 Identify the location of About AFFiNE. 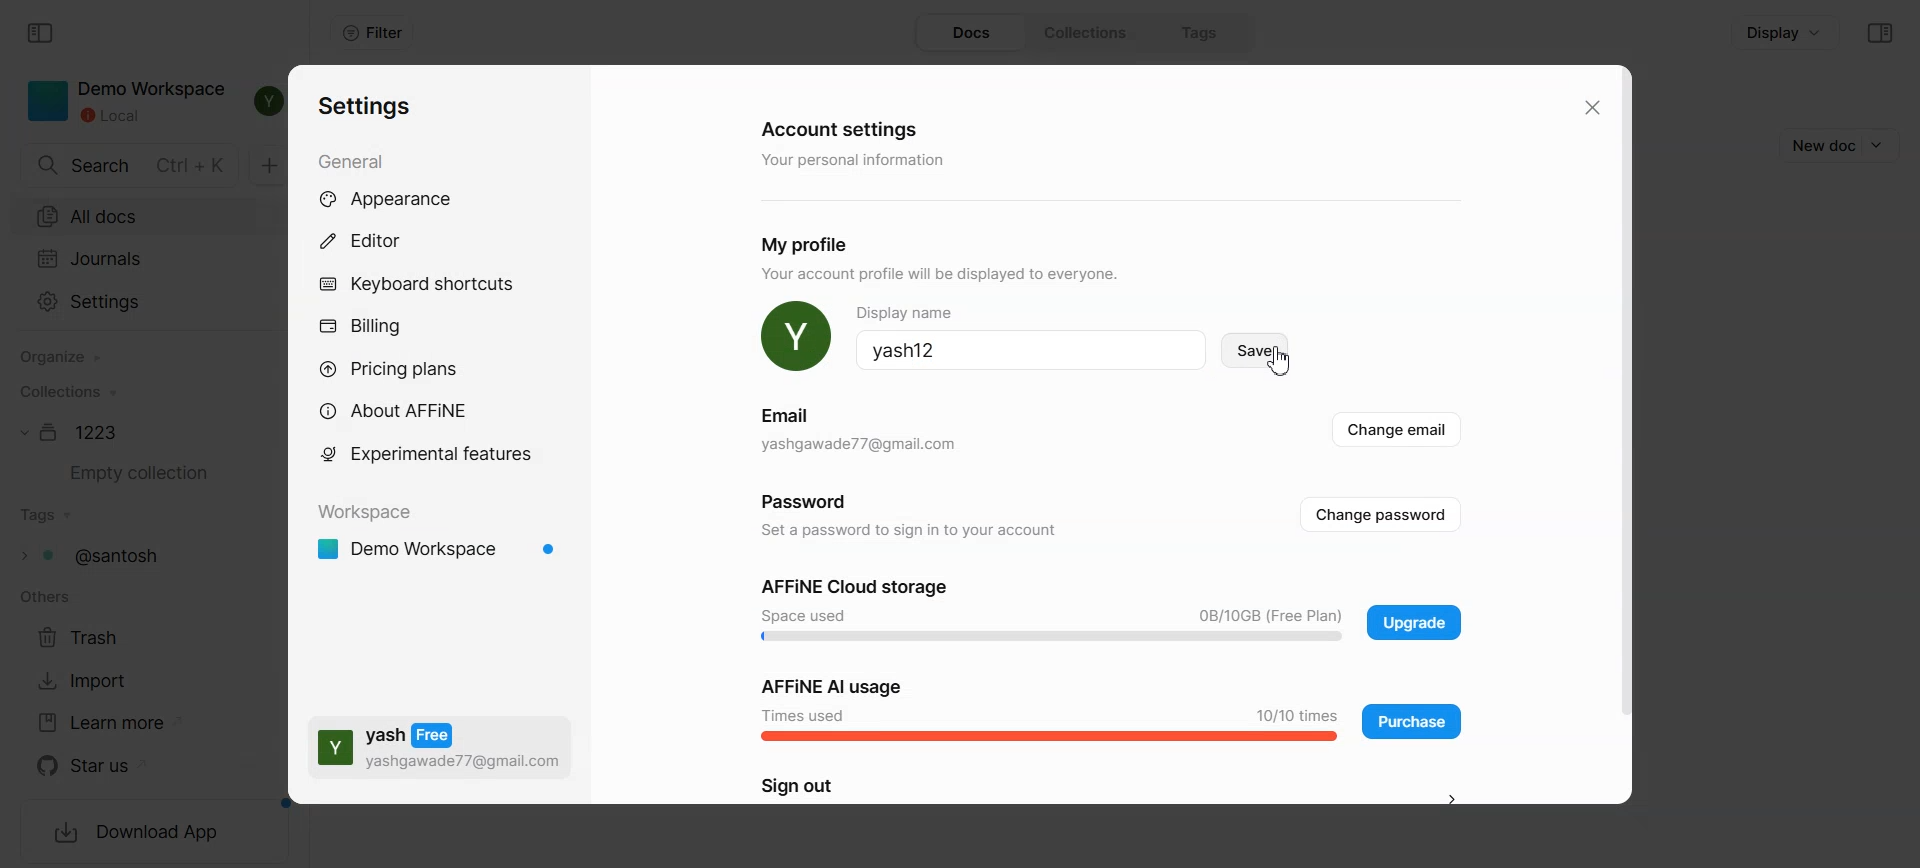
(400, 411).